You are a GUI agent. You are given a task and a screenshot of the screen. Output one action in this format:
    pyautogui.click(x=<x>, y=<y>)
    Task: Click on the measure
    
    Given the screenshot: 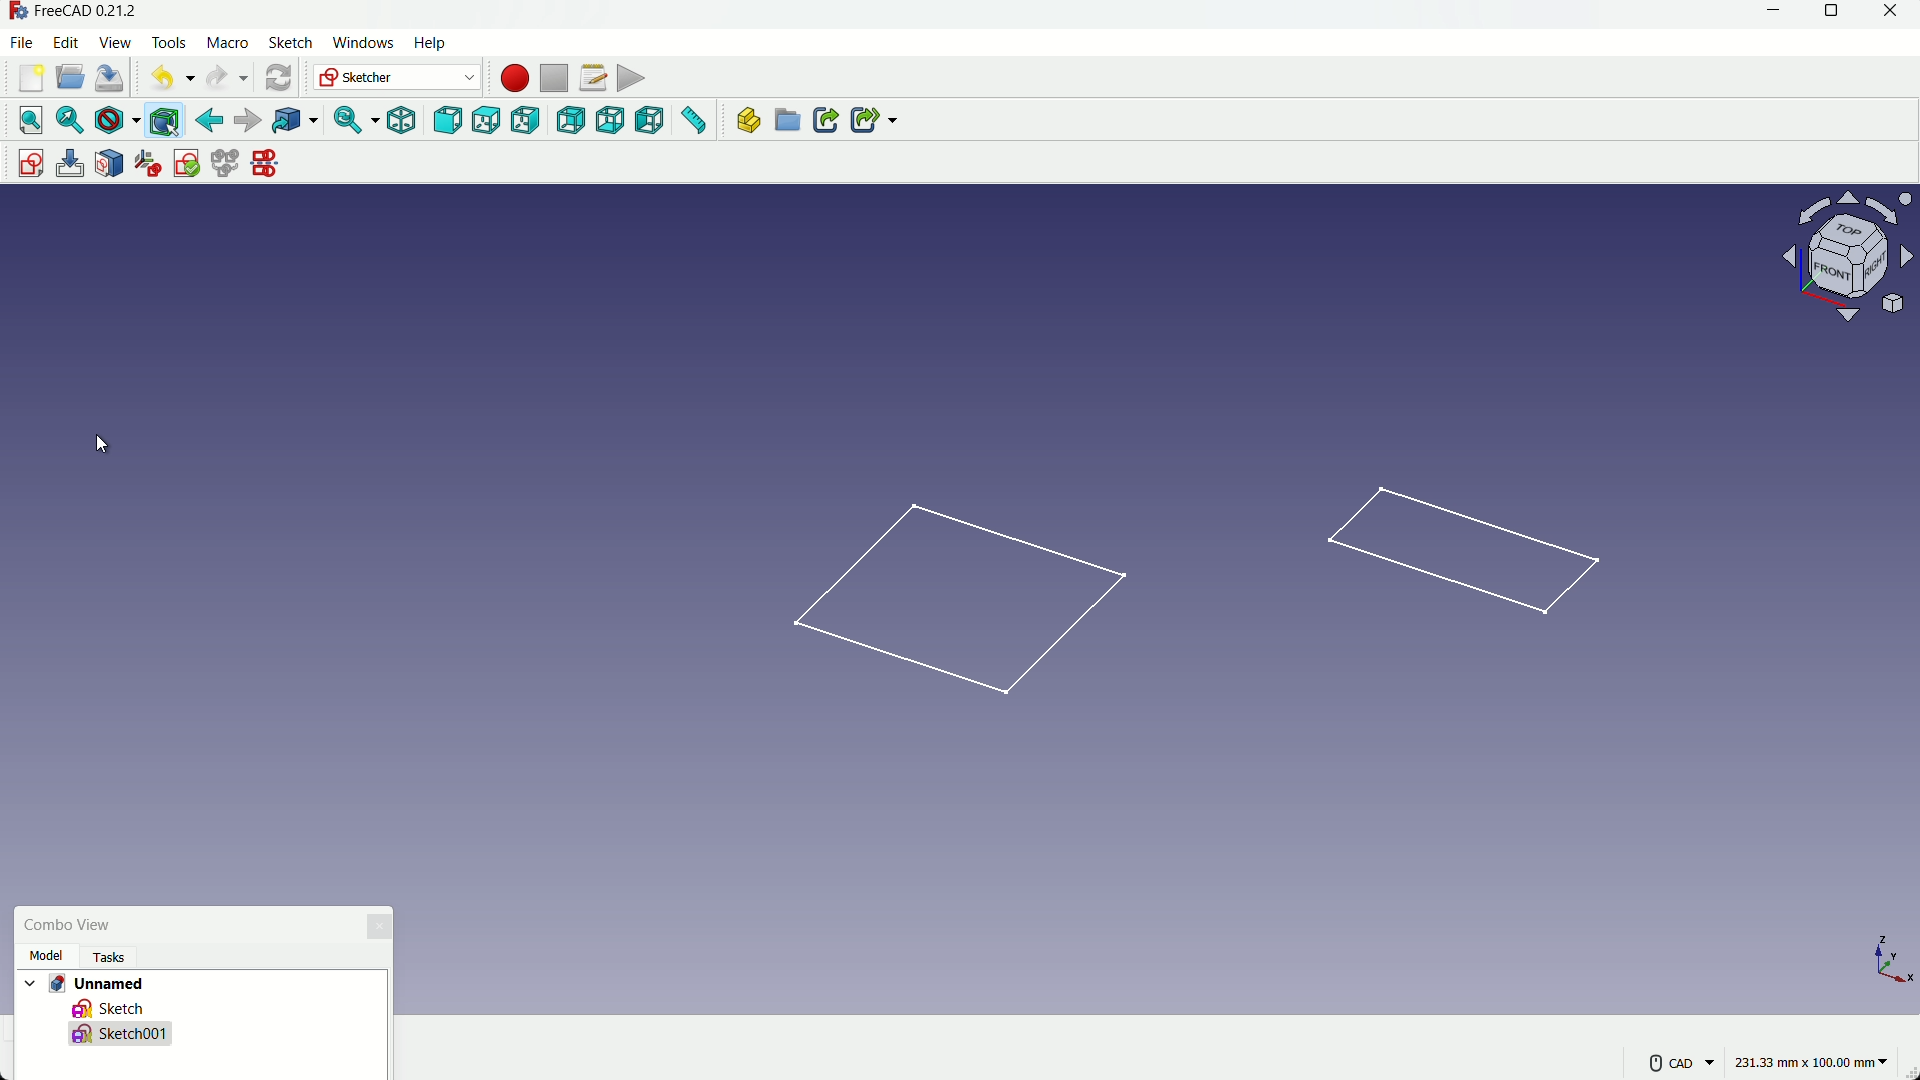 What is the action you would take?
    pyautogui.click(x=692, y=120)
    